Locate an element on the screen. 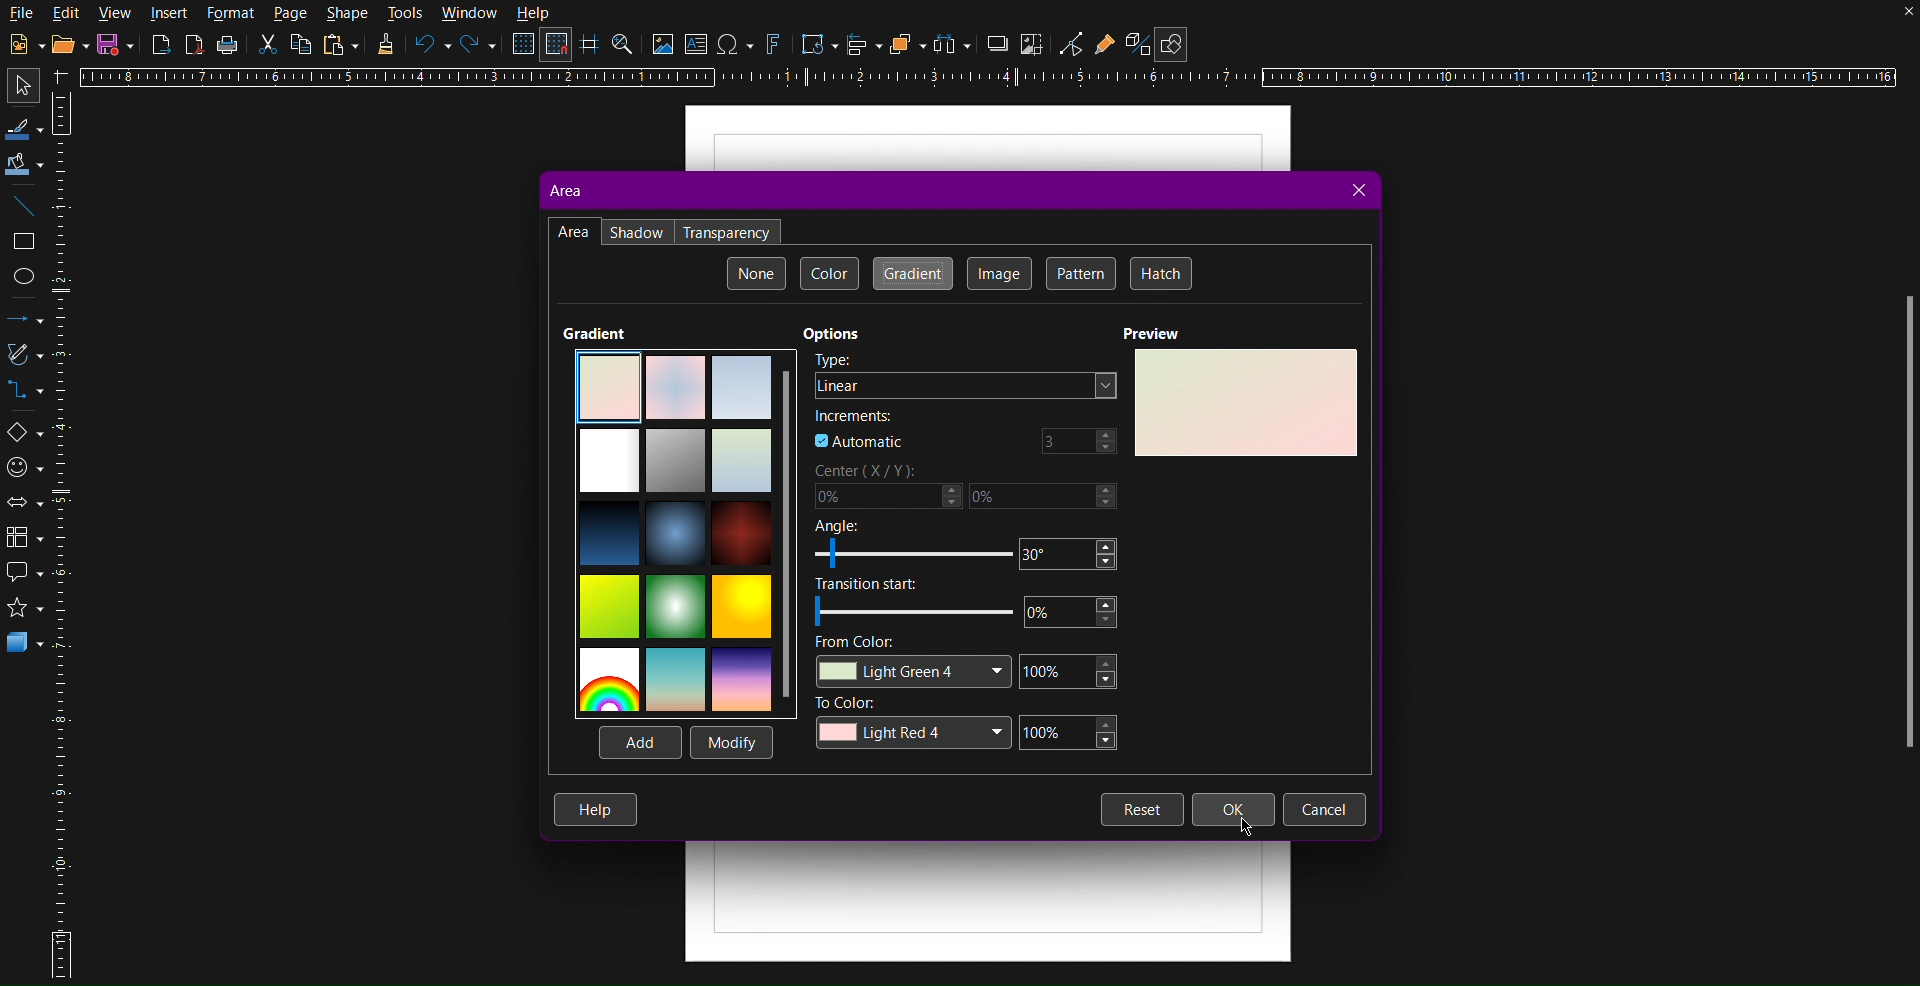  close is located at coordinates (1888, 20).